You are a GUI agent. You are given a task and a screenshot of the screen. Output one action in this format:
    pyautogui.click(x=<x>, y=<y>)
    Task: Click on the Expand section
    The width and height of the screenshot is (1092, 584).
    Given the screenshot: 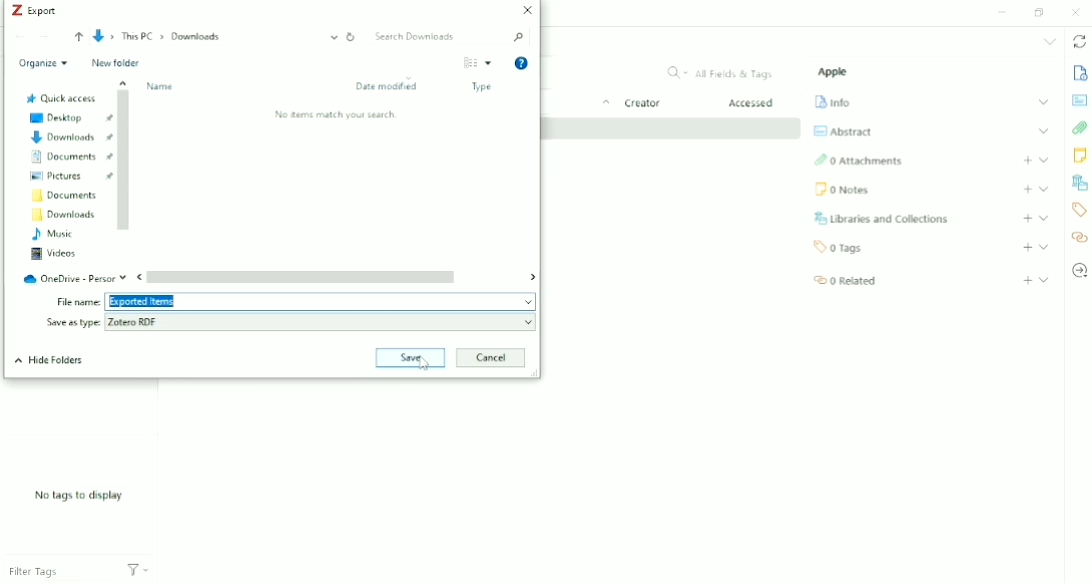 What is the action you would take?
    pyautogui.click(x=1043, y=131)
    